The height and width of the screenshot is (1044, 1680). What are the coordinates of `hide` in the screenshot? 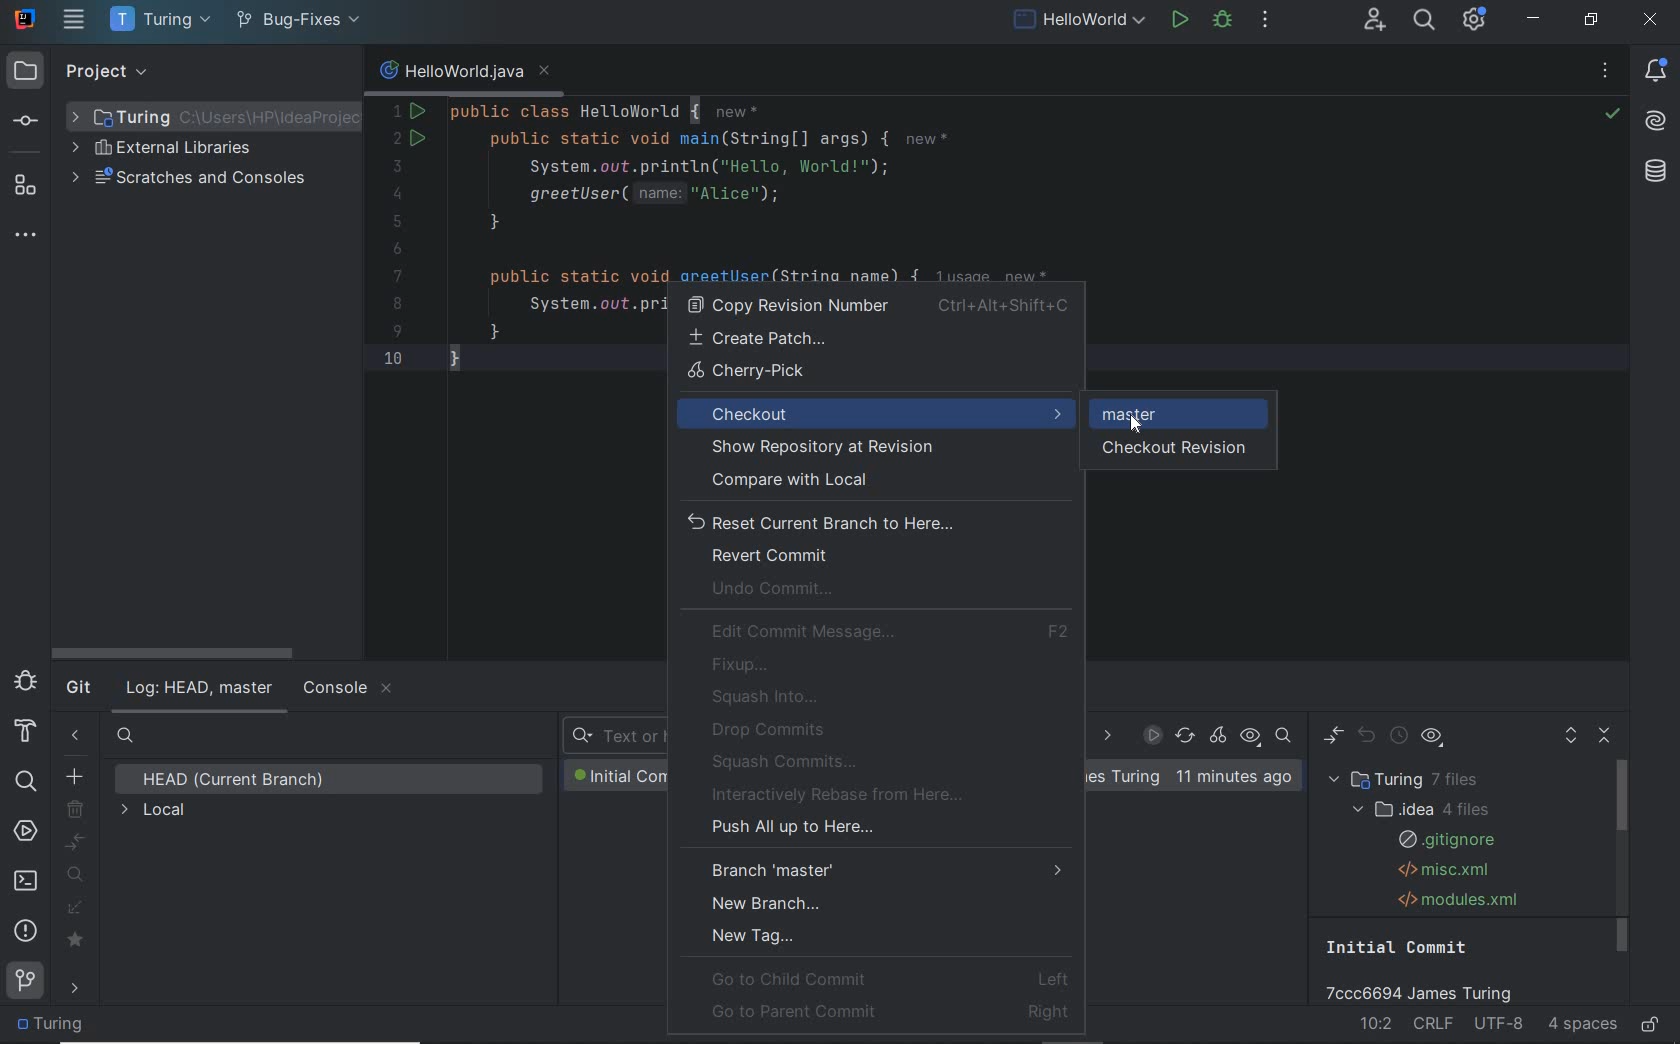 It's located at (334, 72).